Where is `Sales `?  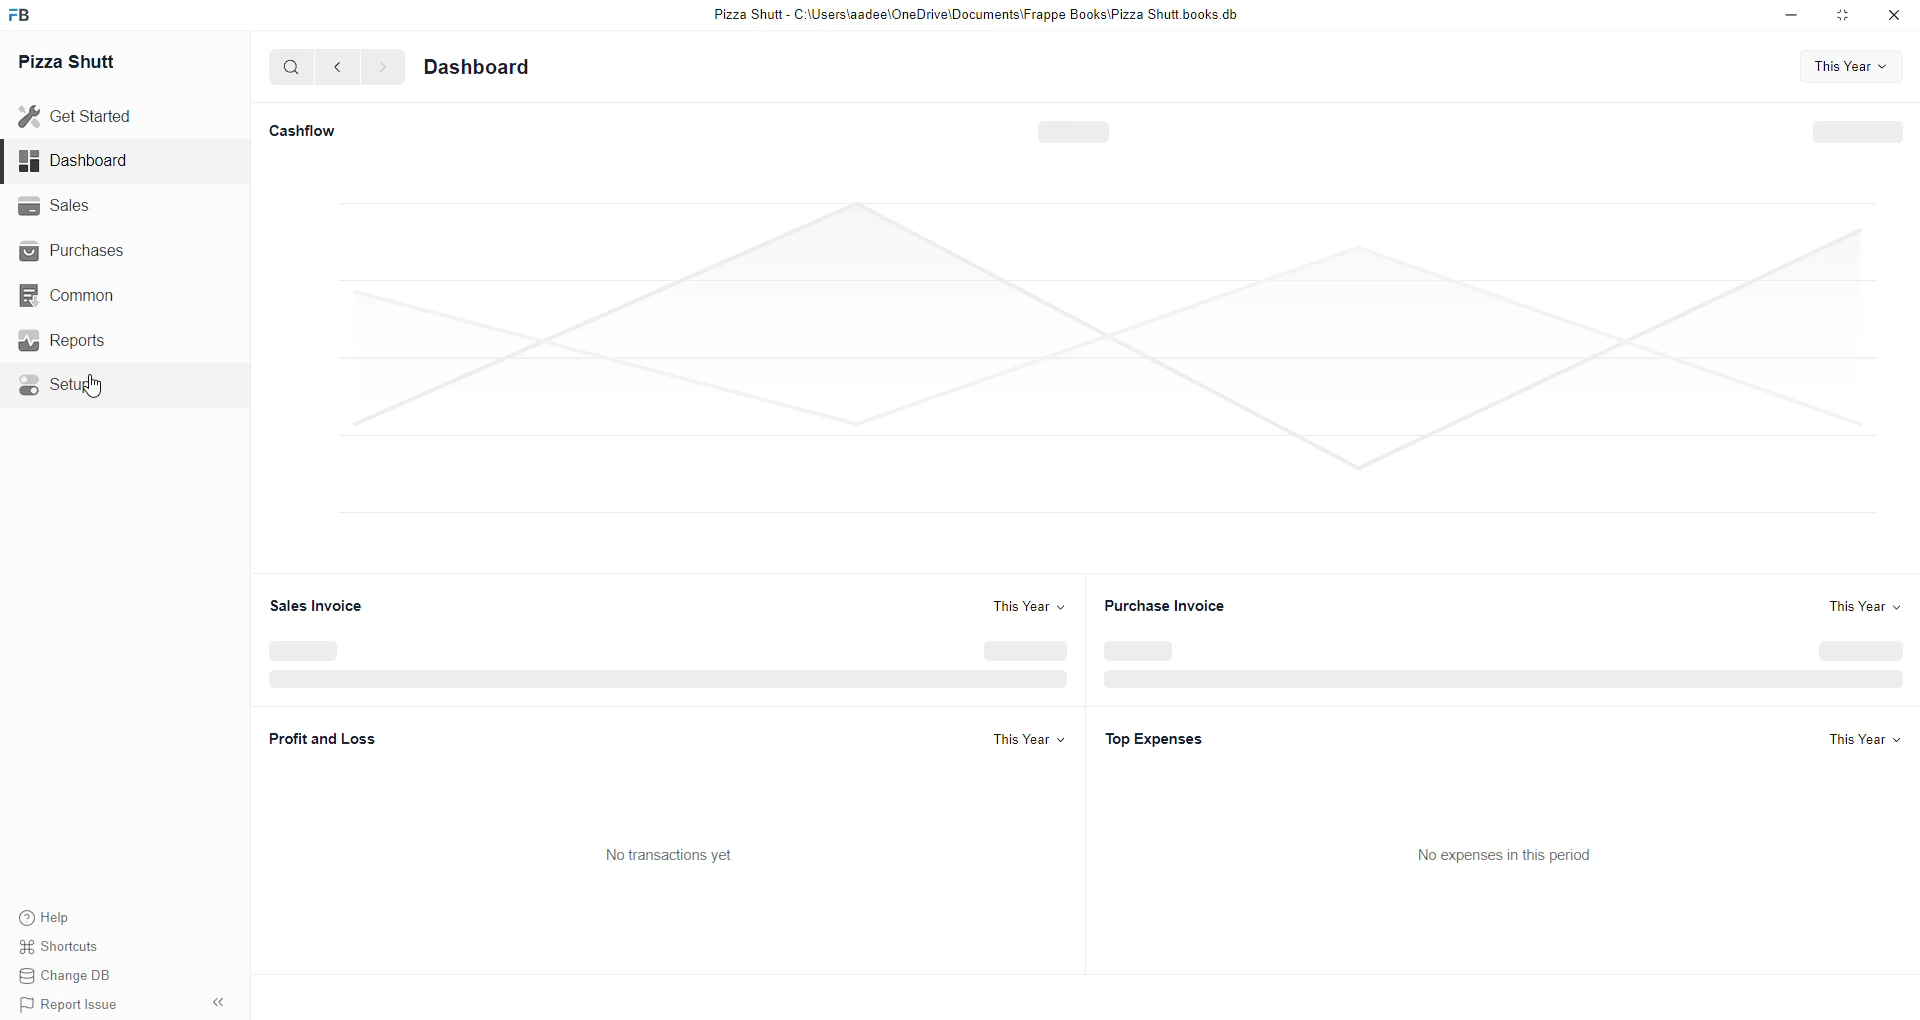 Sales  is located at coordinates (86, 207).